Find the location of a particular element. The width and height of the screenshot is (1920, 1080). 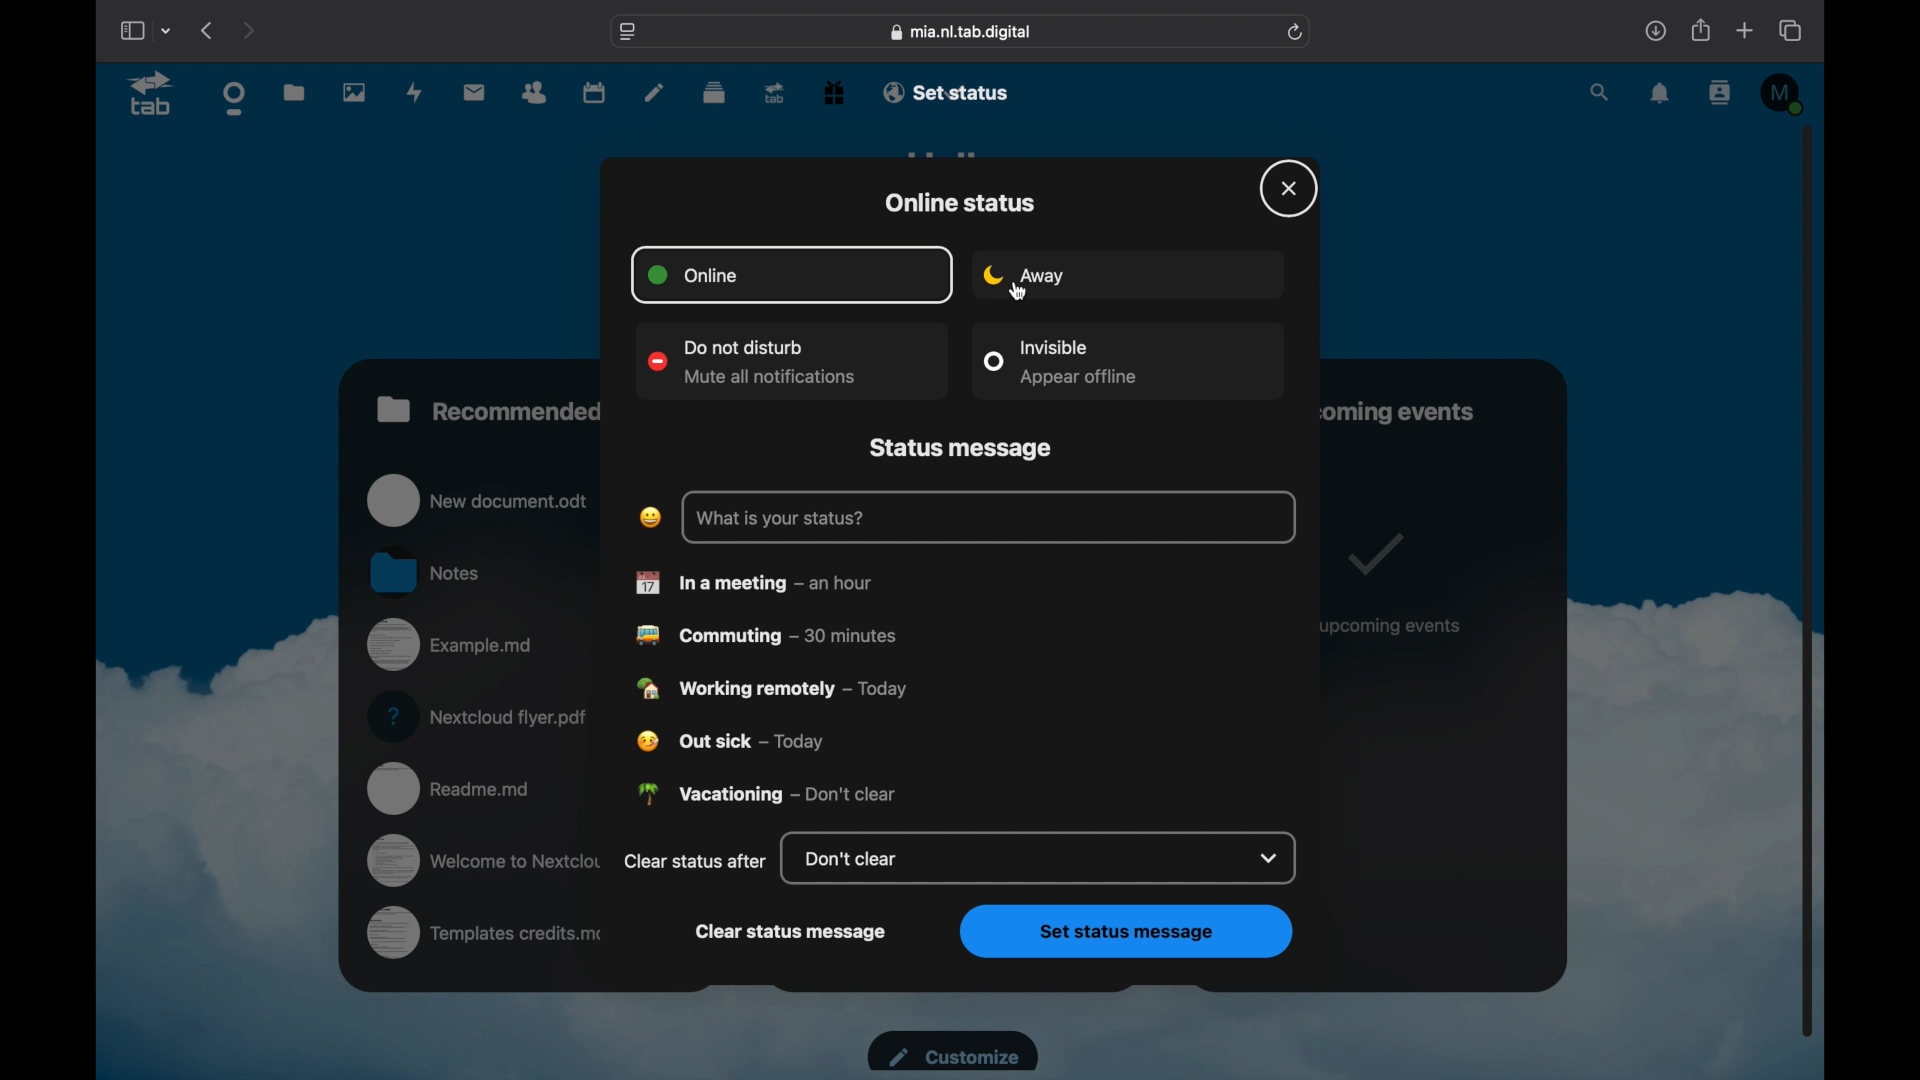

next is located at coordinates (248, 30).